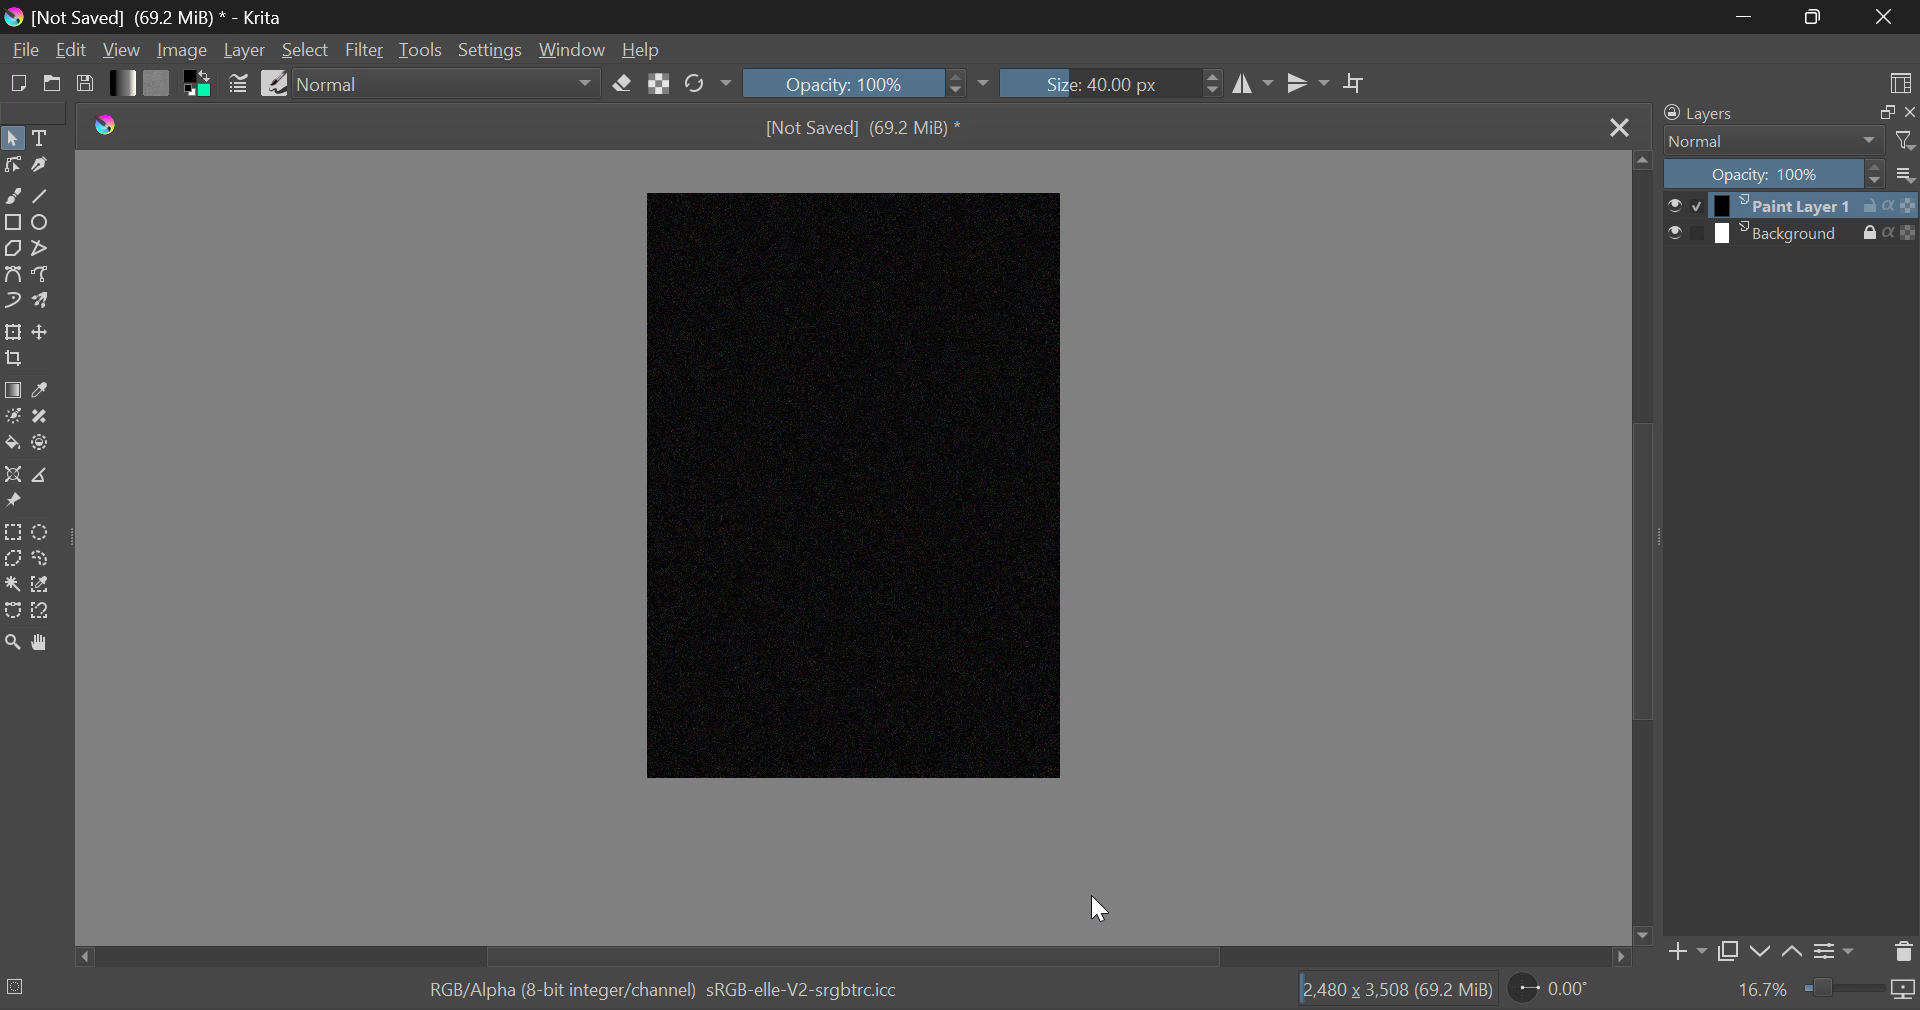 This screenshot has height=1010, width=1920. What do you see at coordinates (1620, 956) in the screenshot?
I see `move right` at bounding box center [1620, 956].